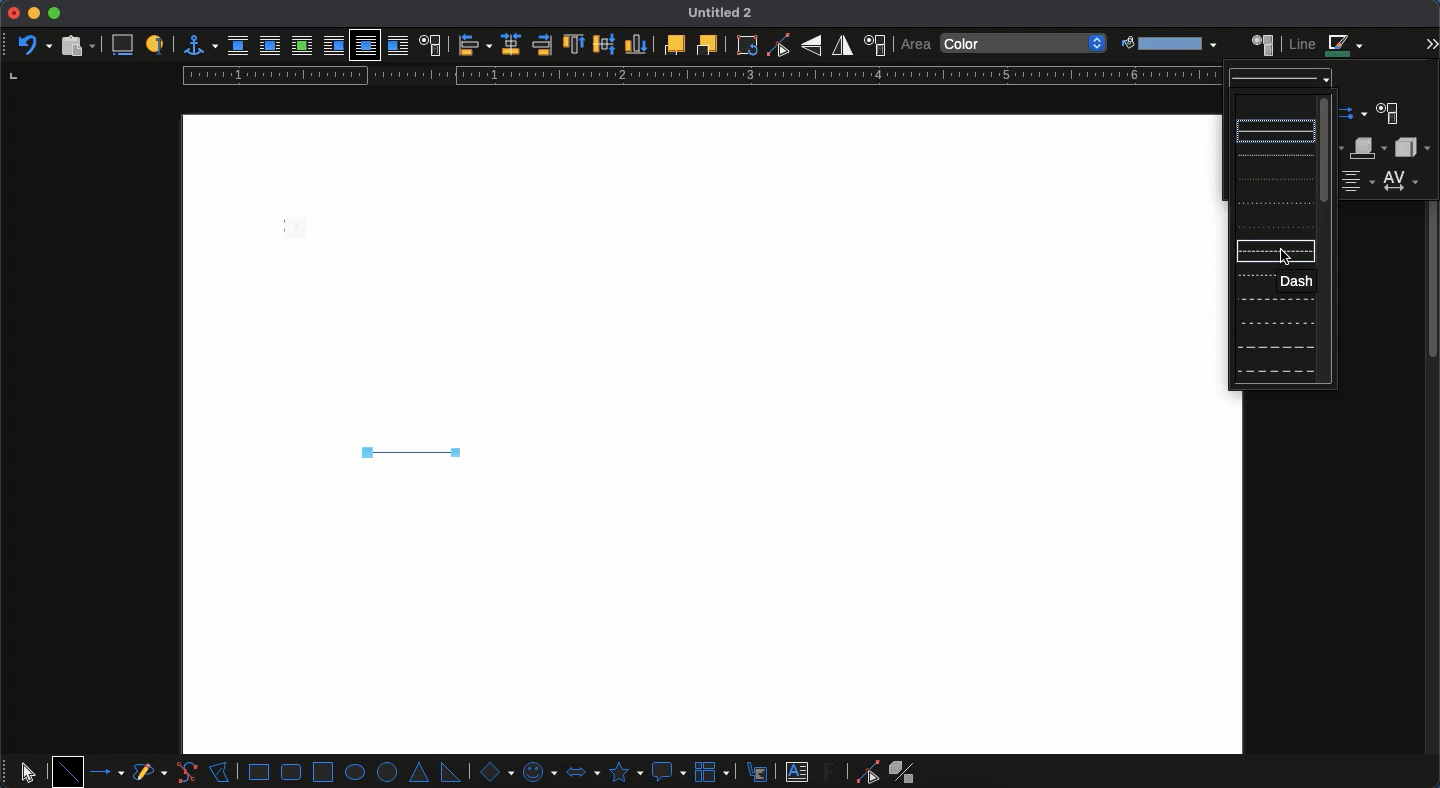  What do you see at coordinates (1275, 370) in the screenshot?
I see `Double dash (rounded)` at bounding box center [1275, 370].